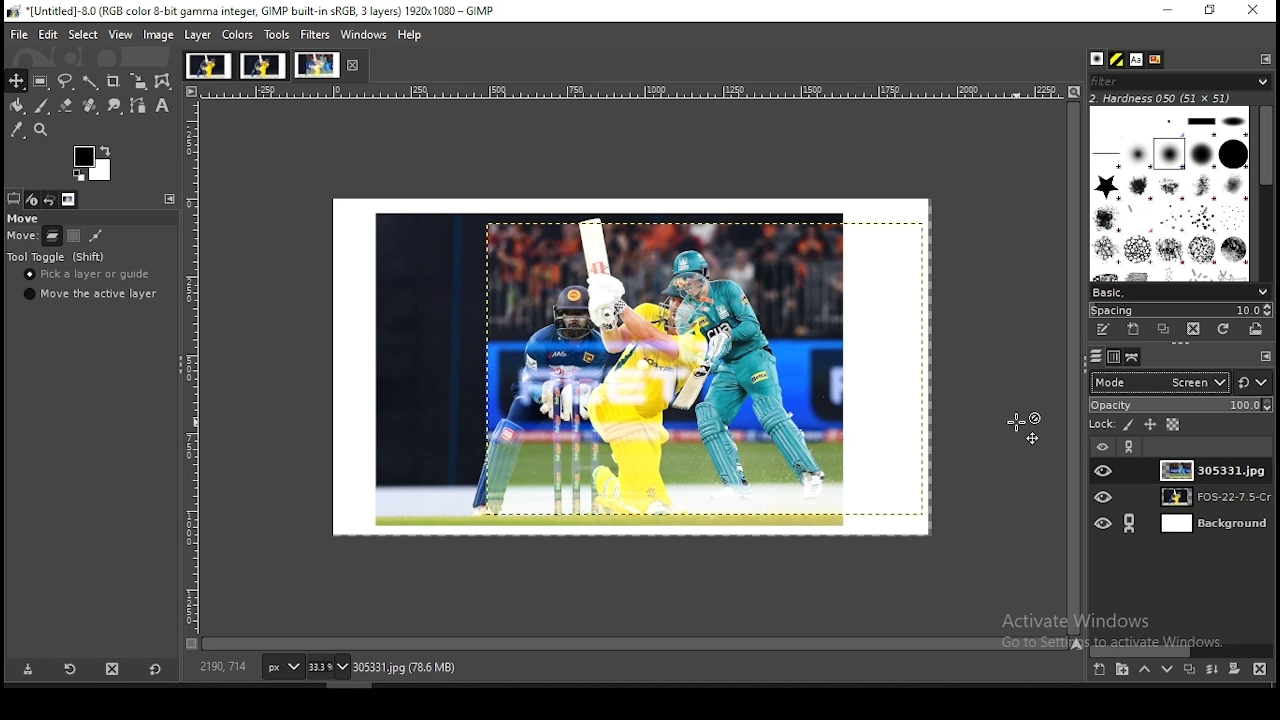  Describe the element at coordinates (1118, 59) in the screenshot. I see `patterns` at that location.